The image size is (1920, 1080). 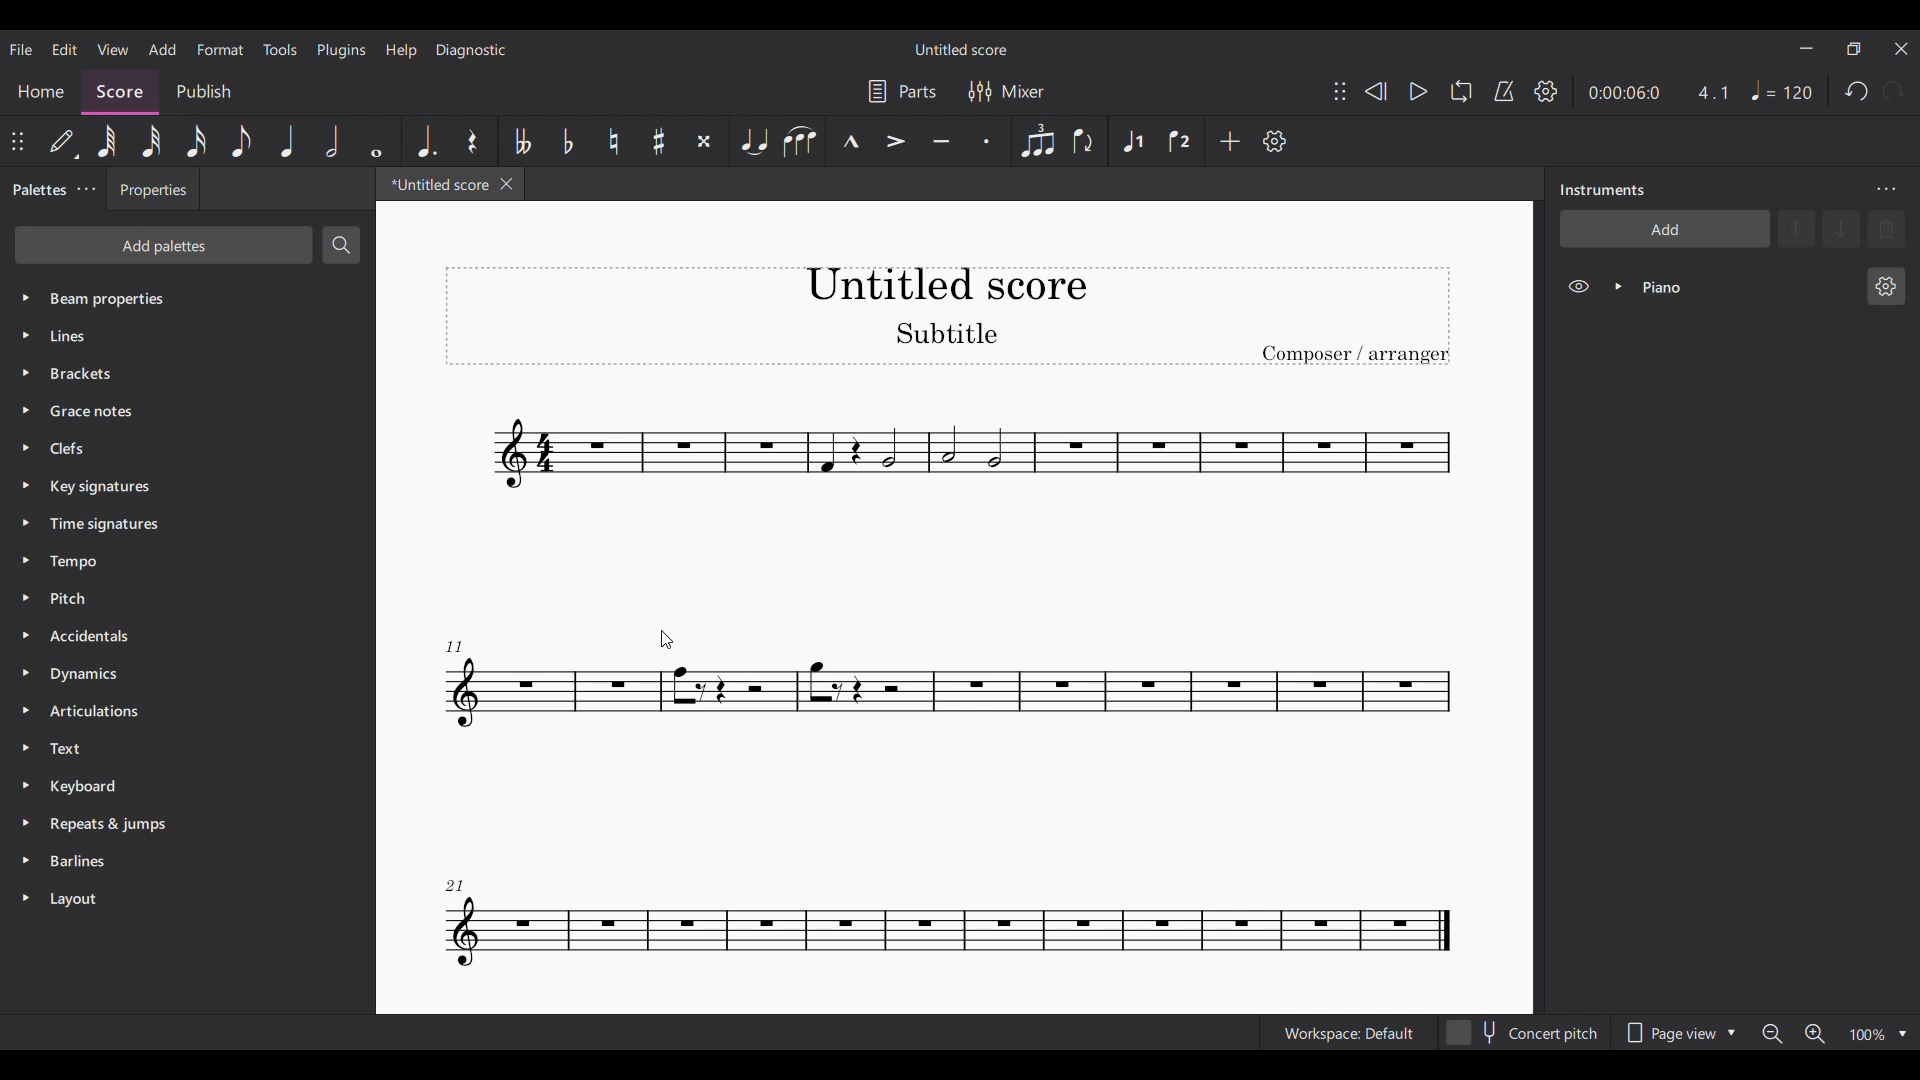 What do you see at coordinates (1007, 91) in the screenshot?
I see `Mixer settings` at bounding box center [1007, 91].